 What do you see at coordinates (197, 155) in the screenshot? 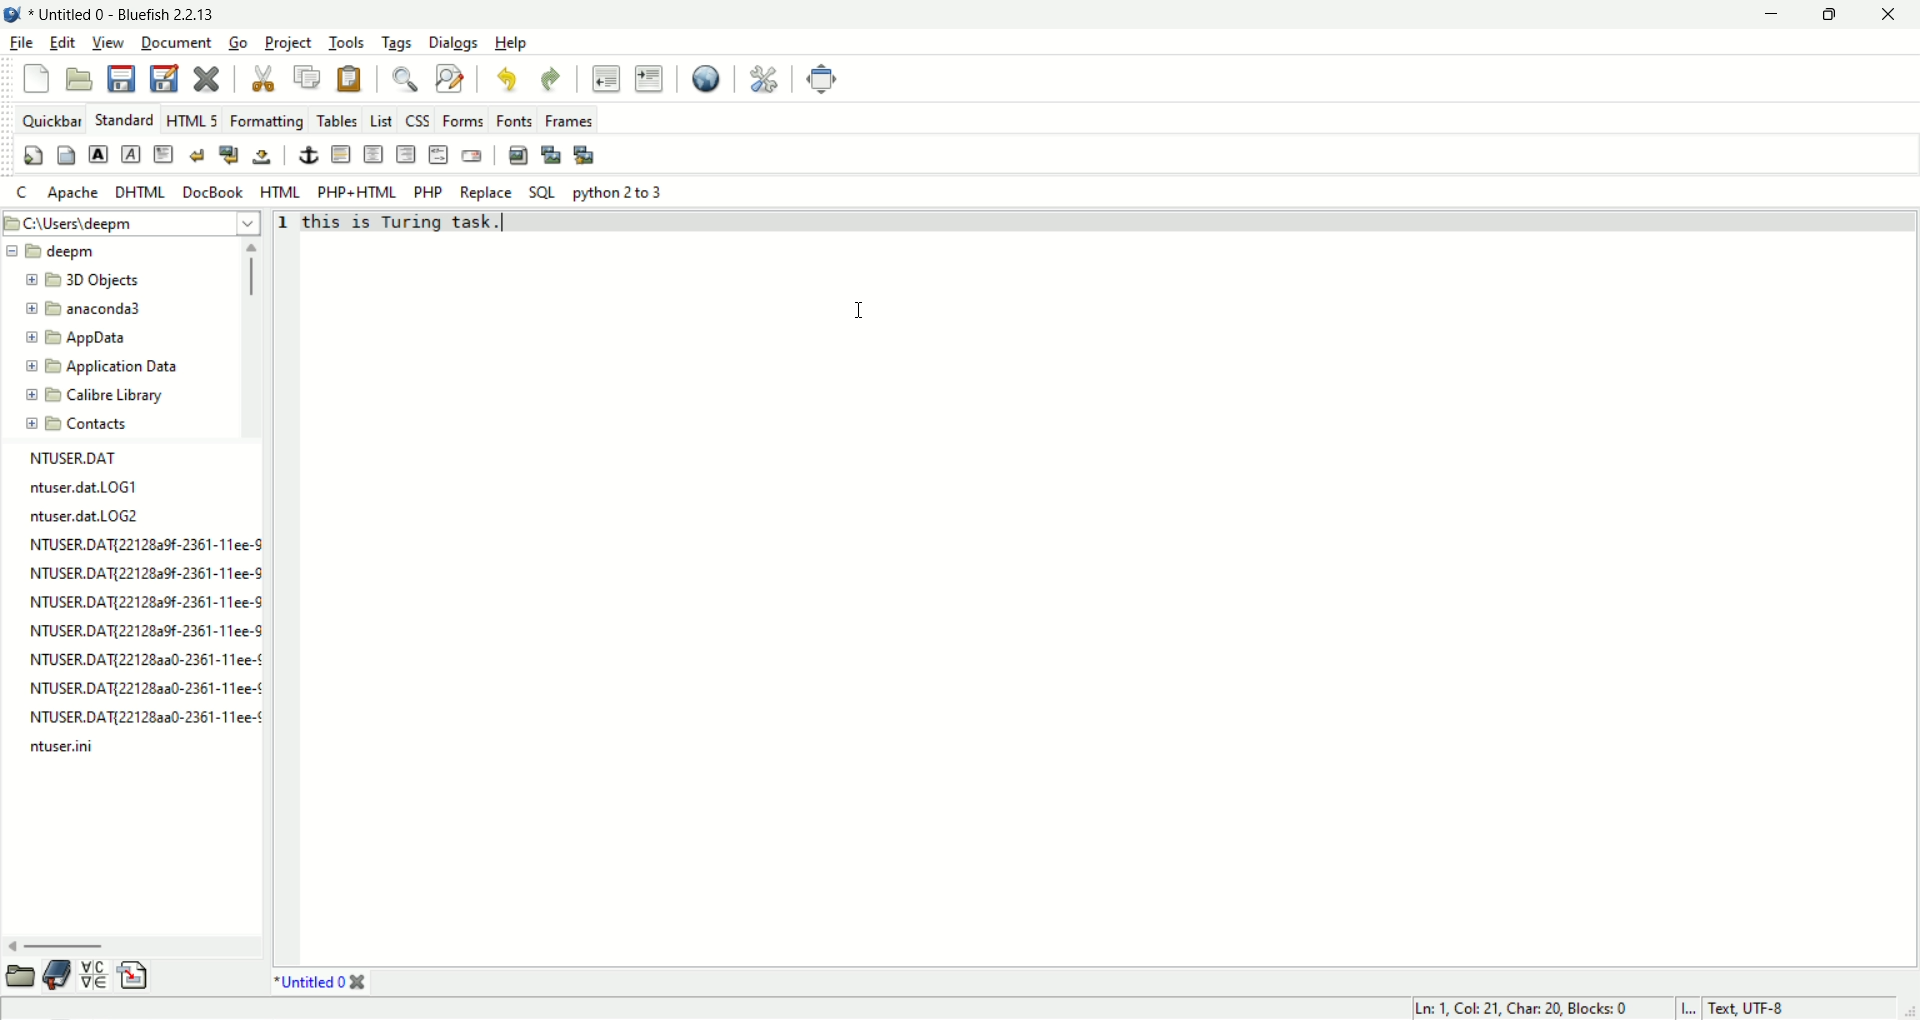
I see `break` at bounding box center [197, 155].